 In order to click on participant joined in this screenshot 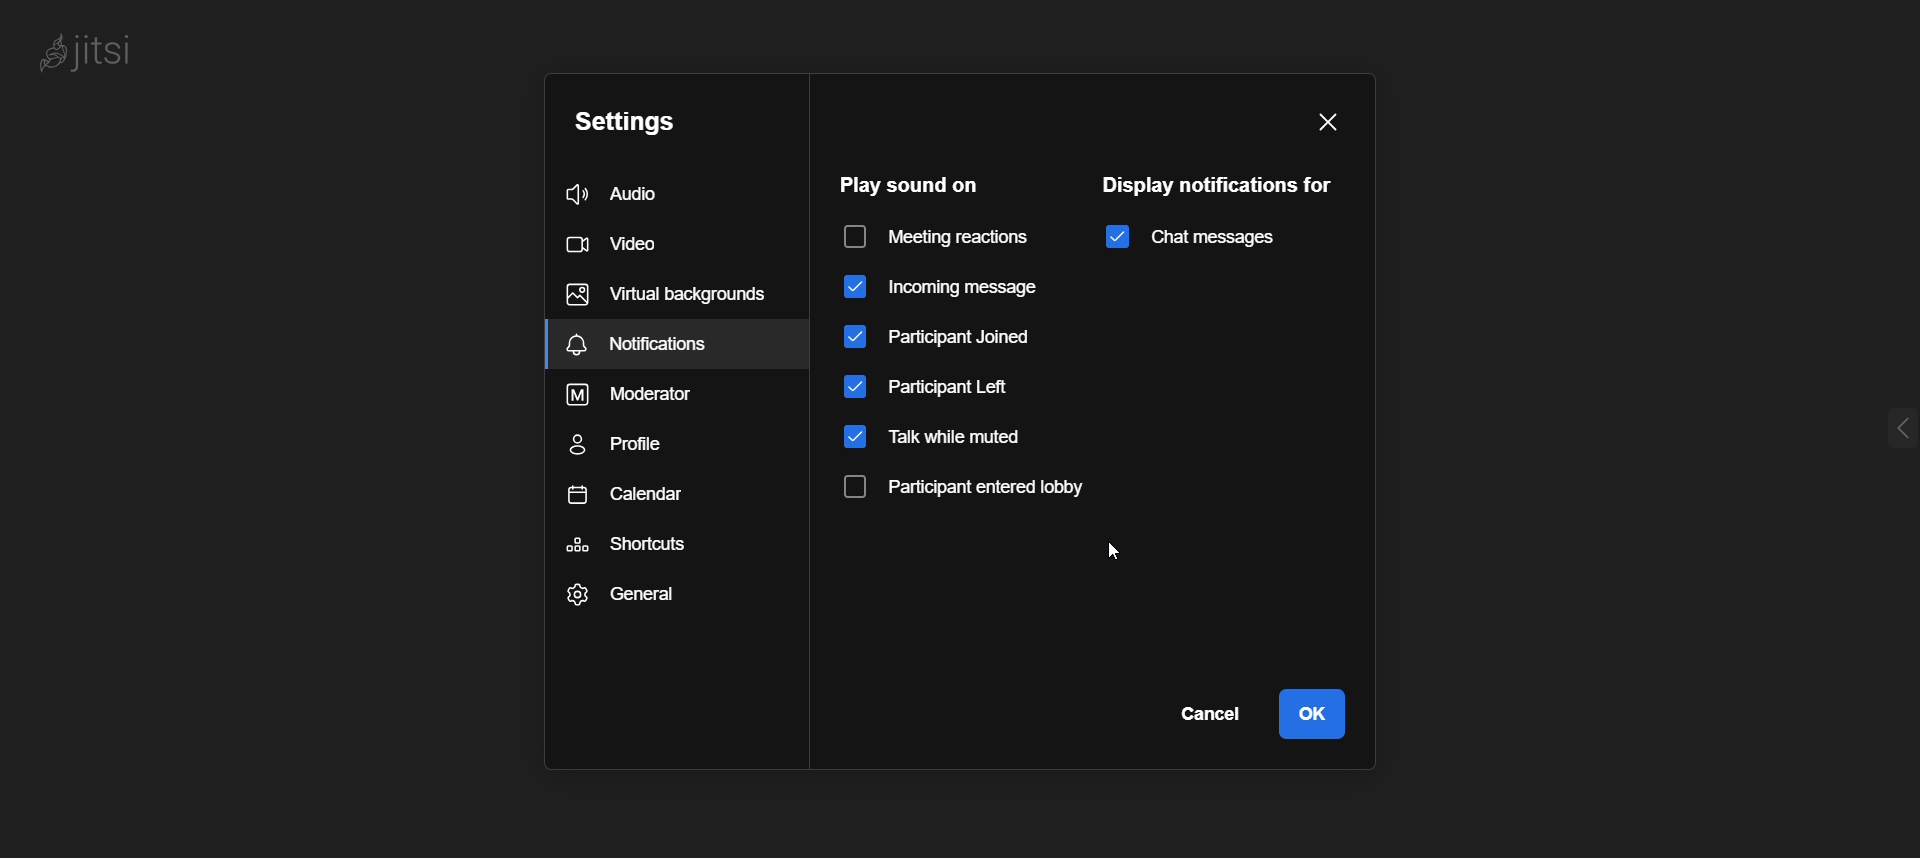, I will do `click(943, 336)`.